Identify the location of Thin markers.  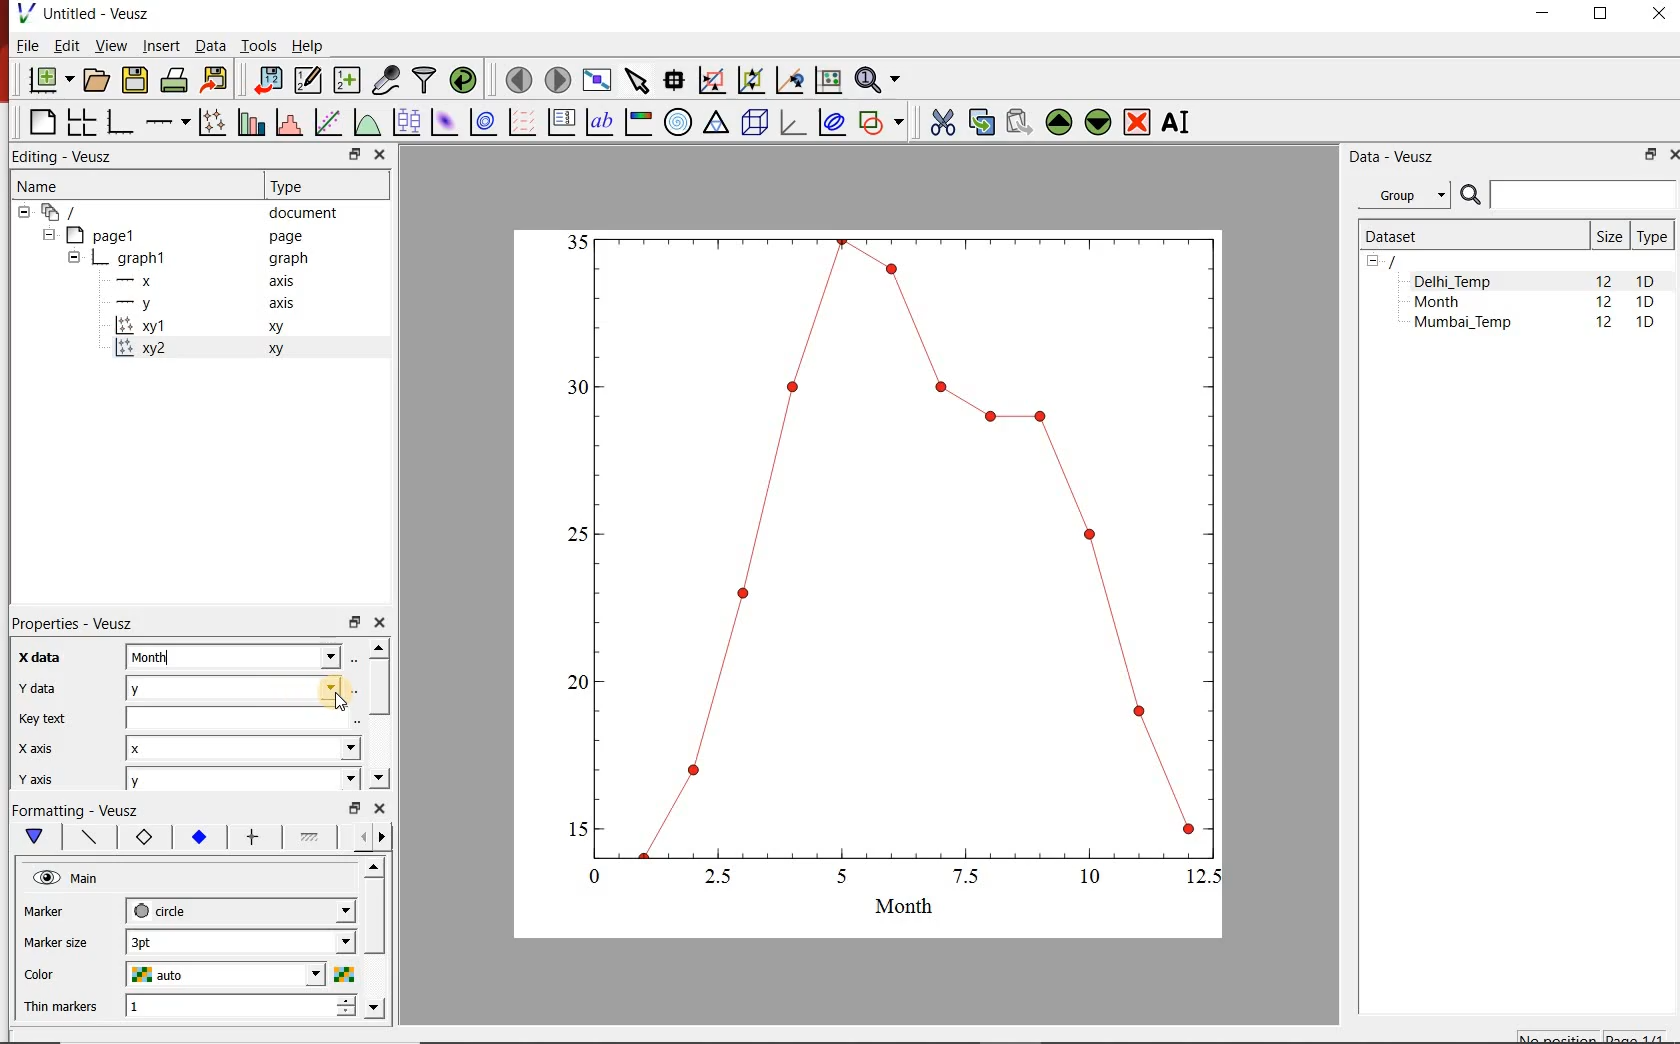
(59, 1008).